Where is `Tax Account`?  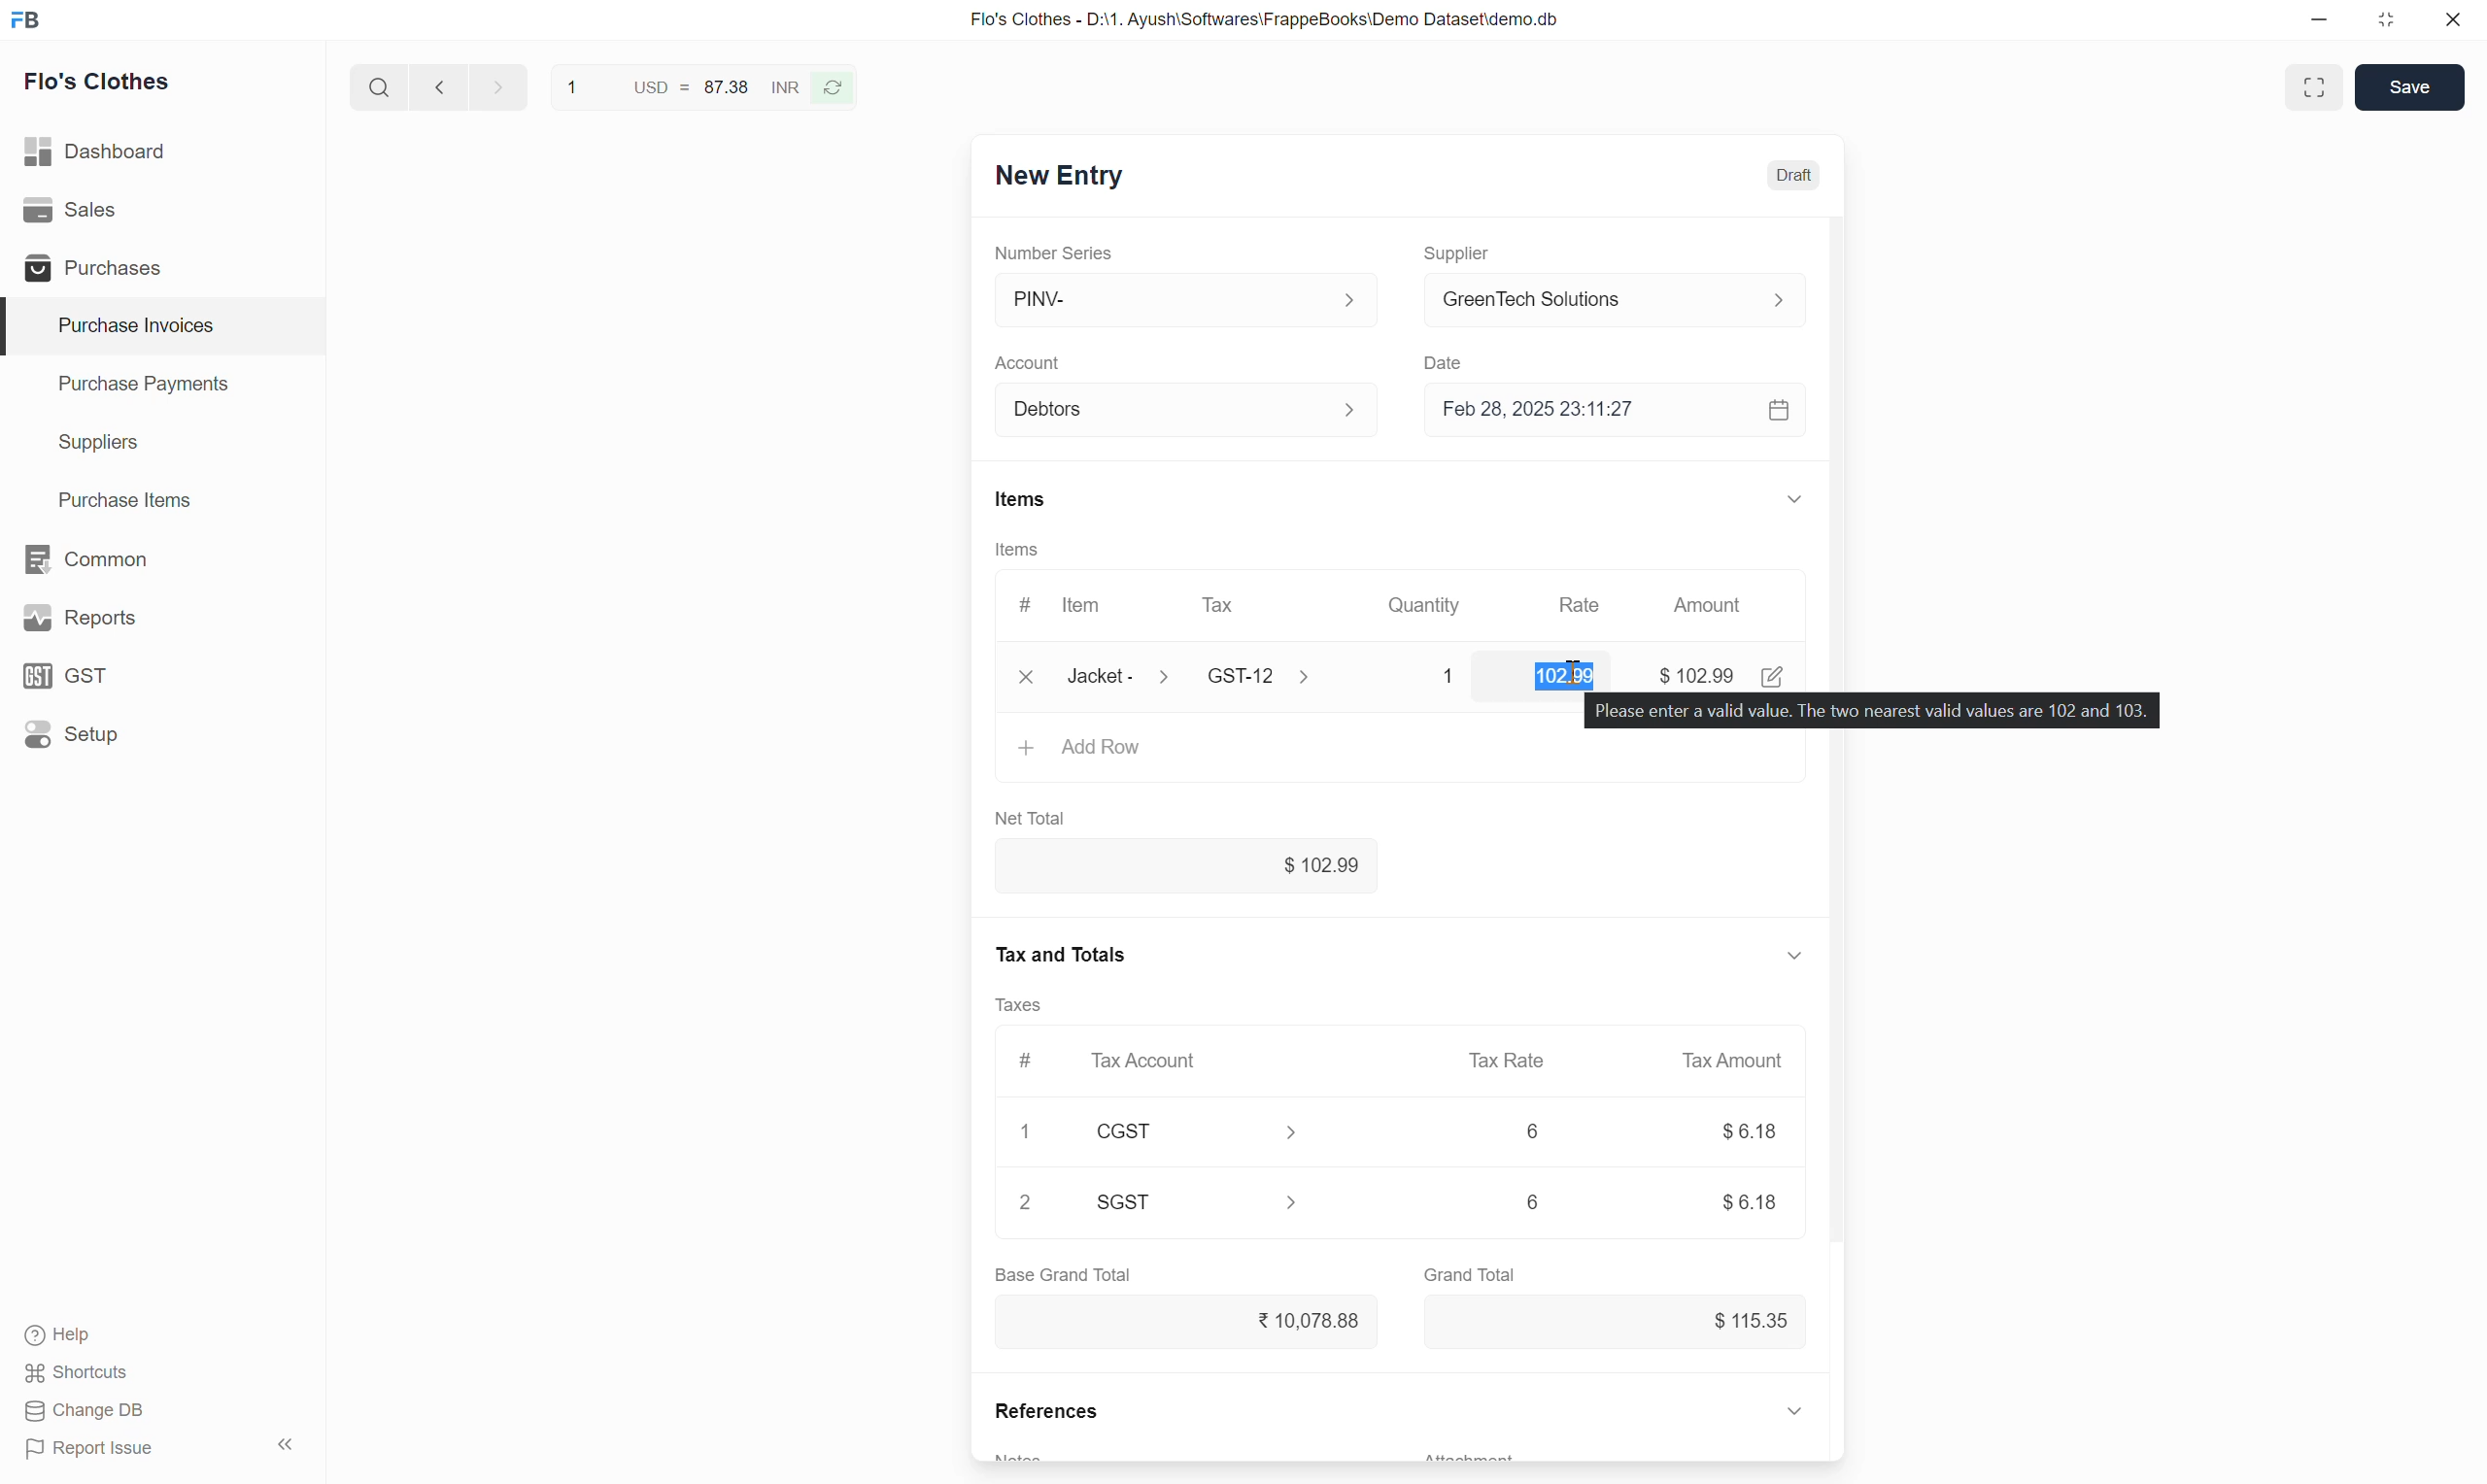 Tax Account is located at coordinates (1195, 1060).